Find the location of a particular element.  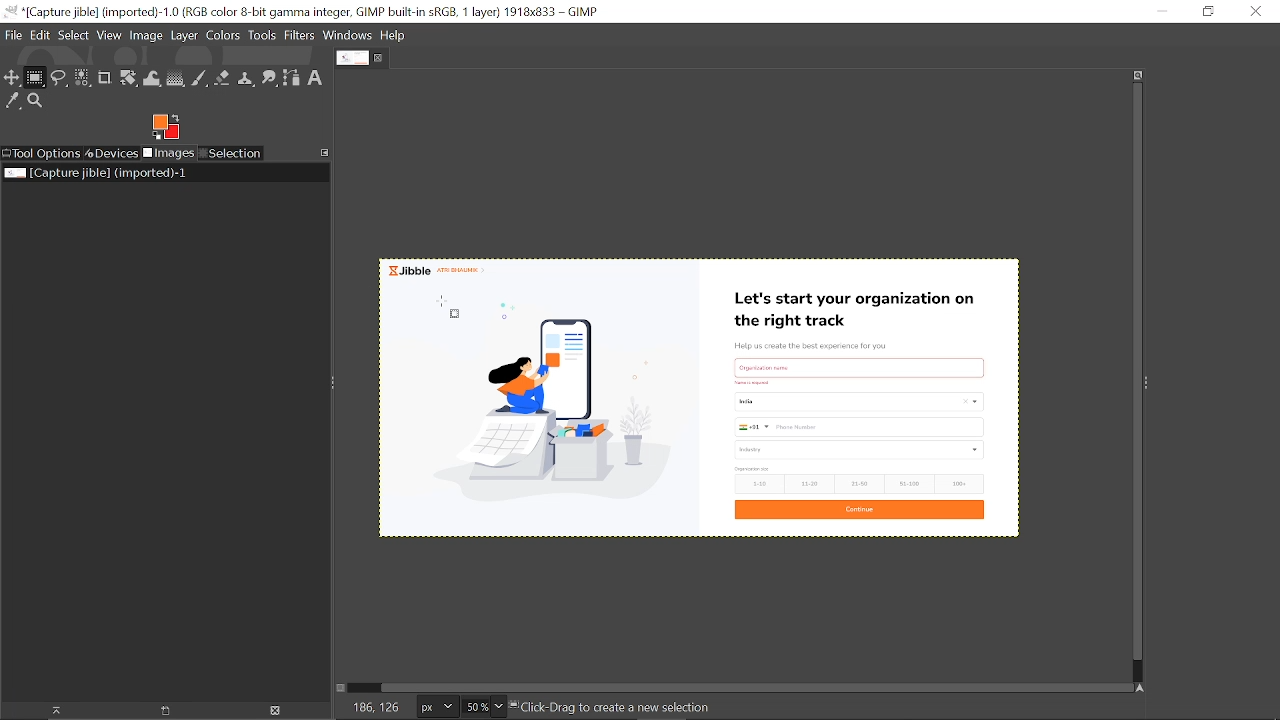

Minimize is located at coordinates (1161, 12).